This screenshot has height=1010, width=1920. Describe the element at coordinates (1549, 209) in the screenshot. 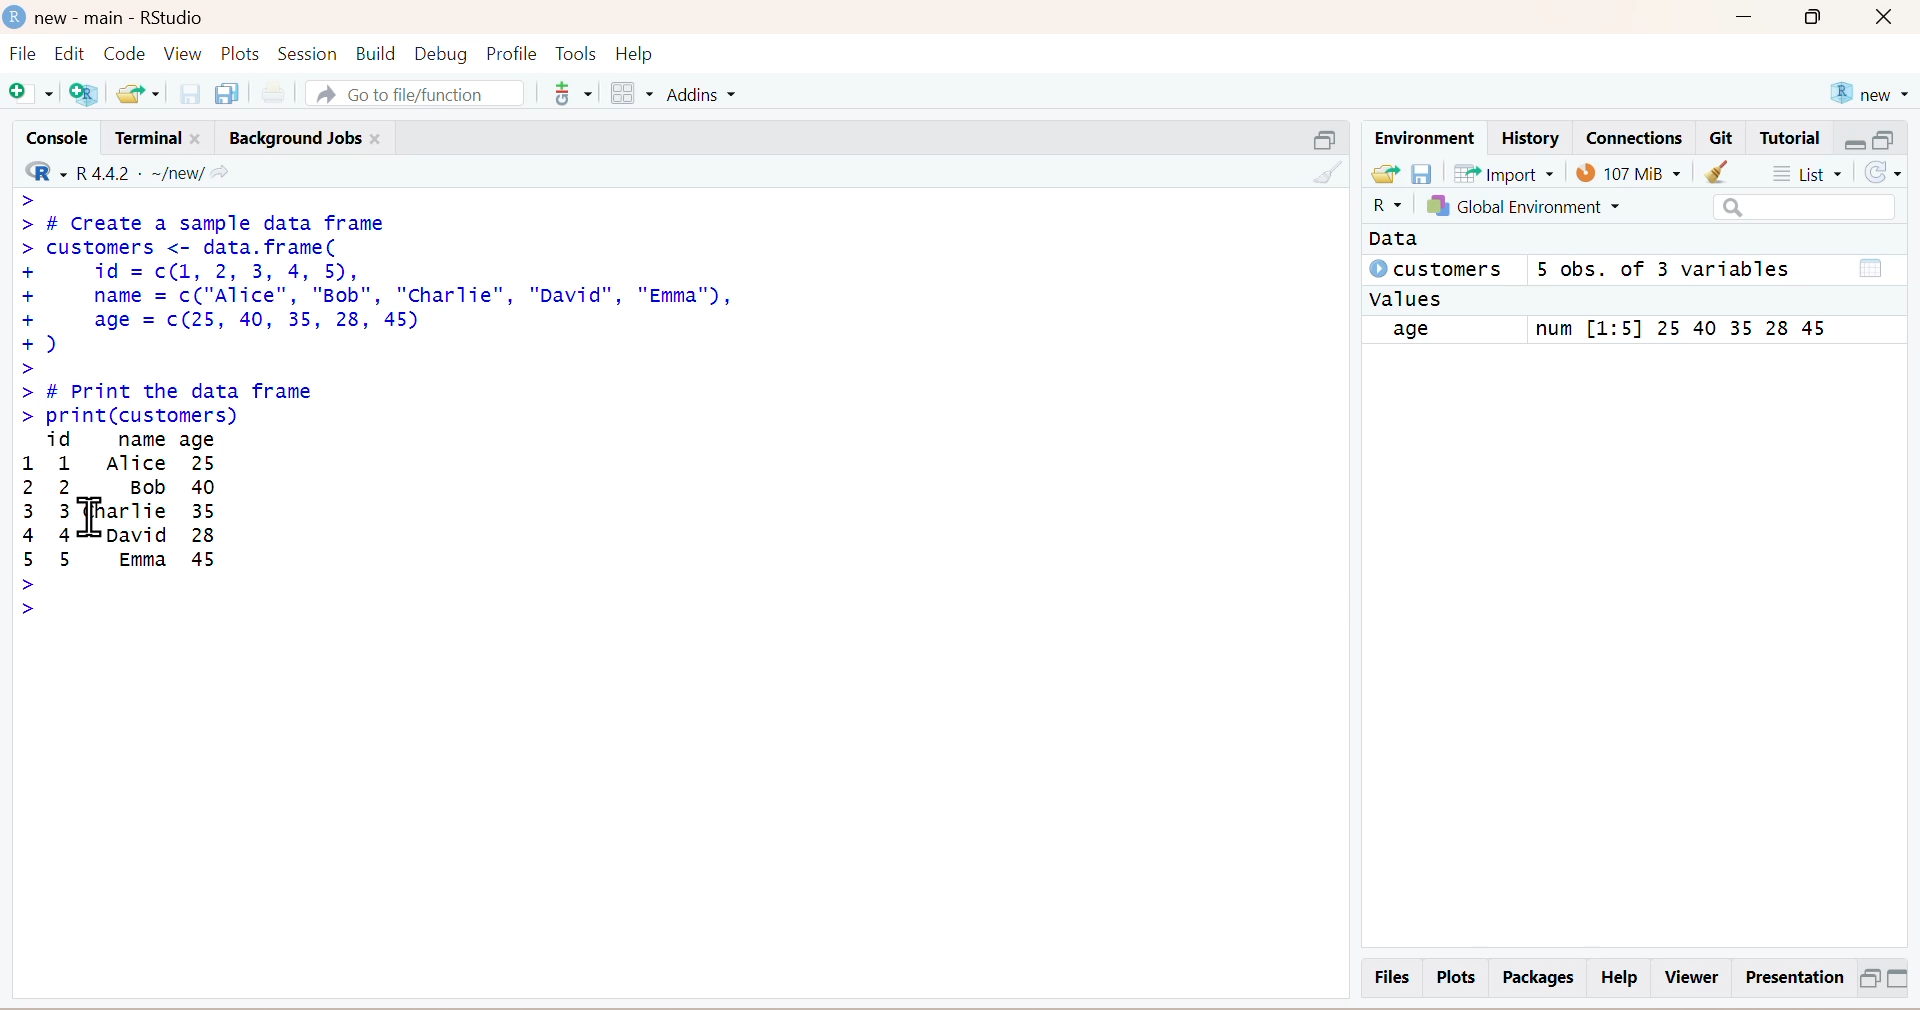

I see `Global Environment ` at that location.